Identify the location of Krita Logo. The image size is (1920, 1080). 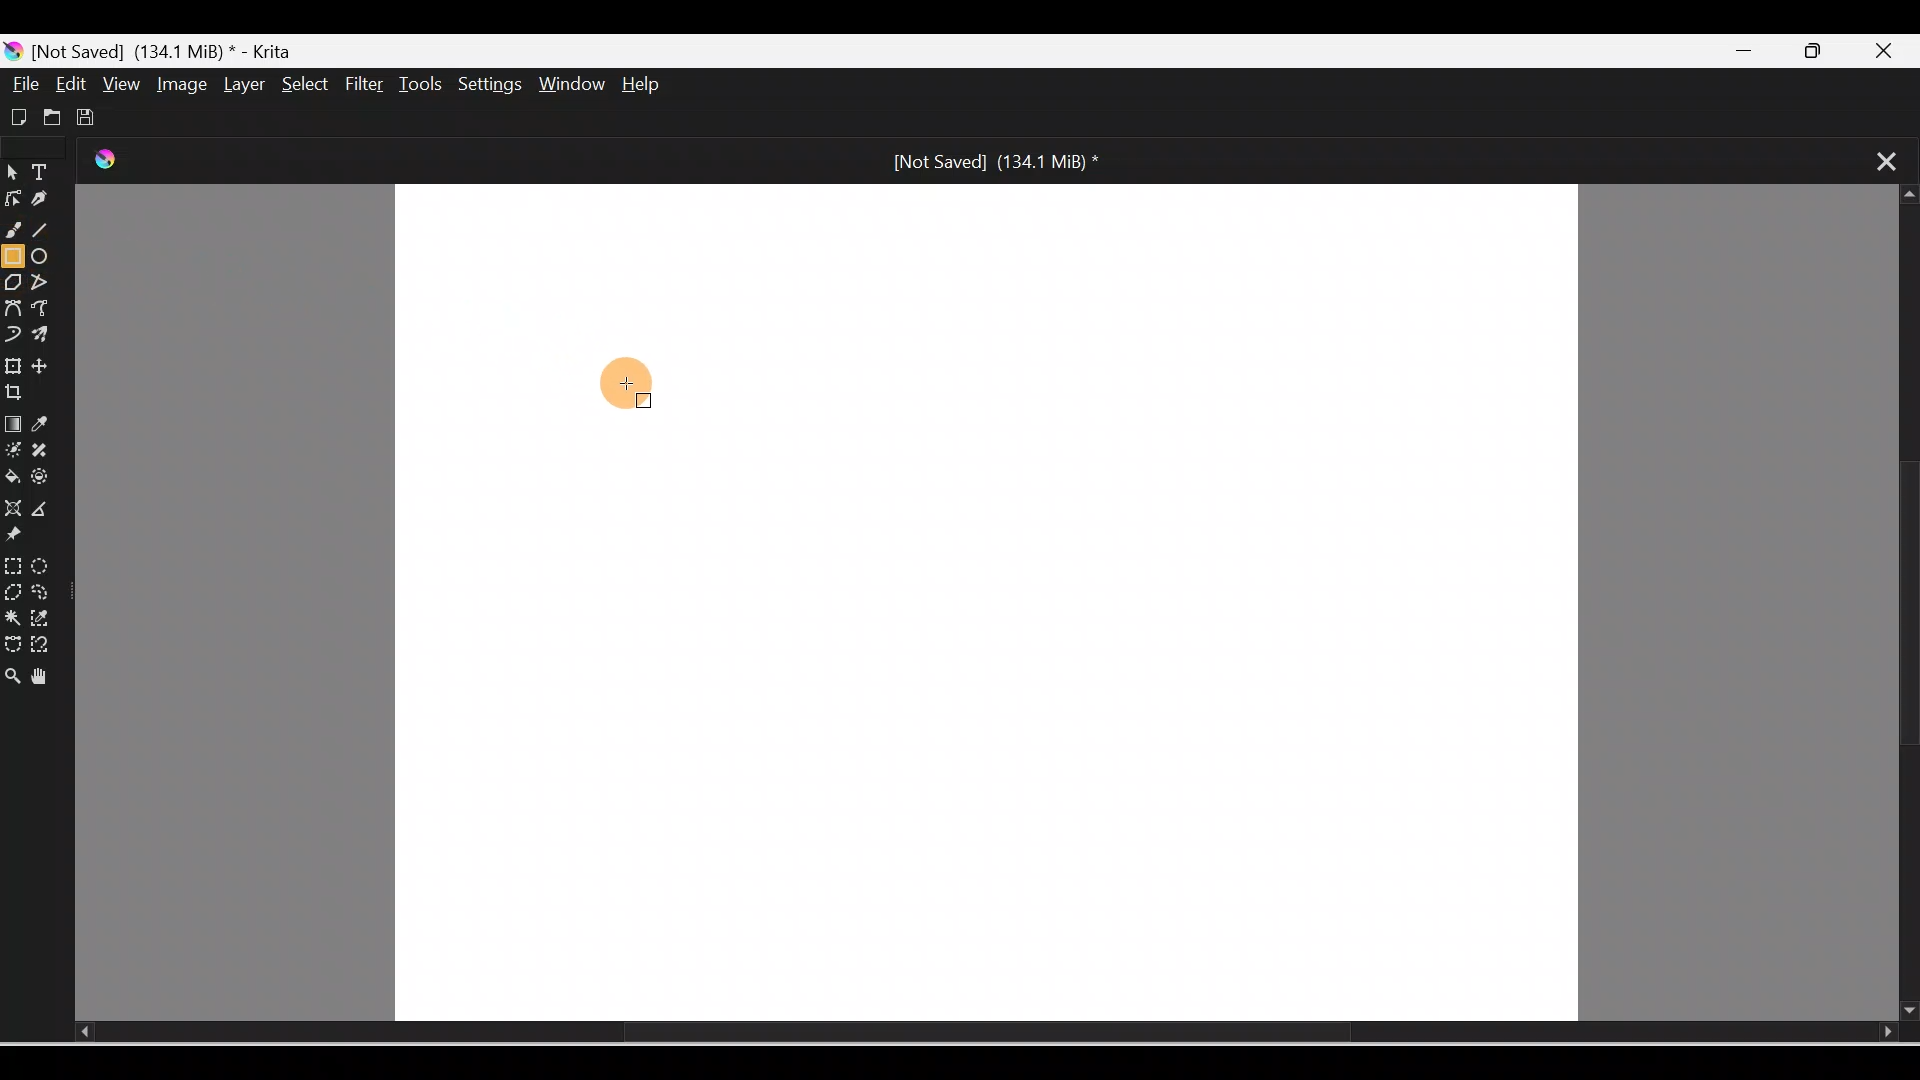
(121, 167).